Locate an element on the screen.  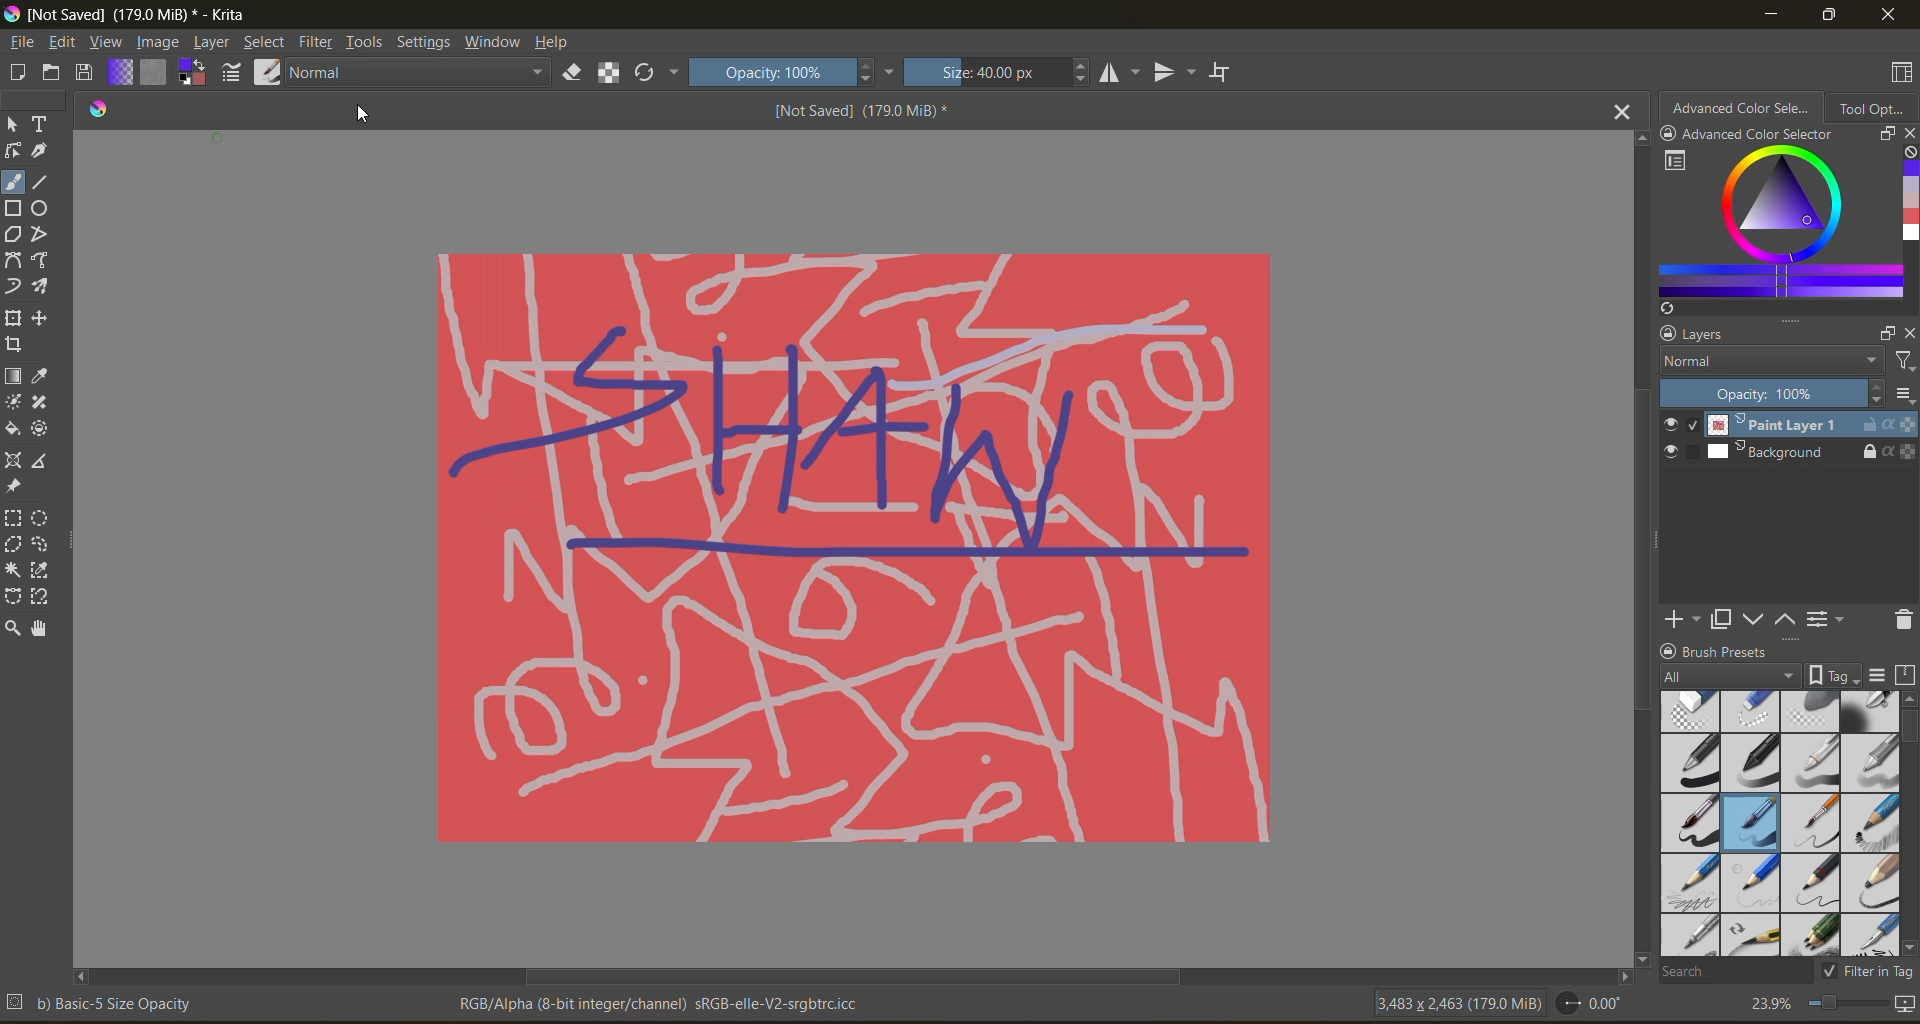
polyline tool is located at coordinates (40, 234).